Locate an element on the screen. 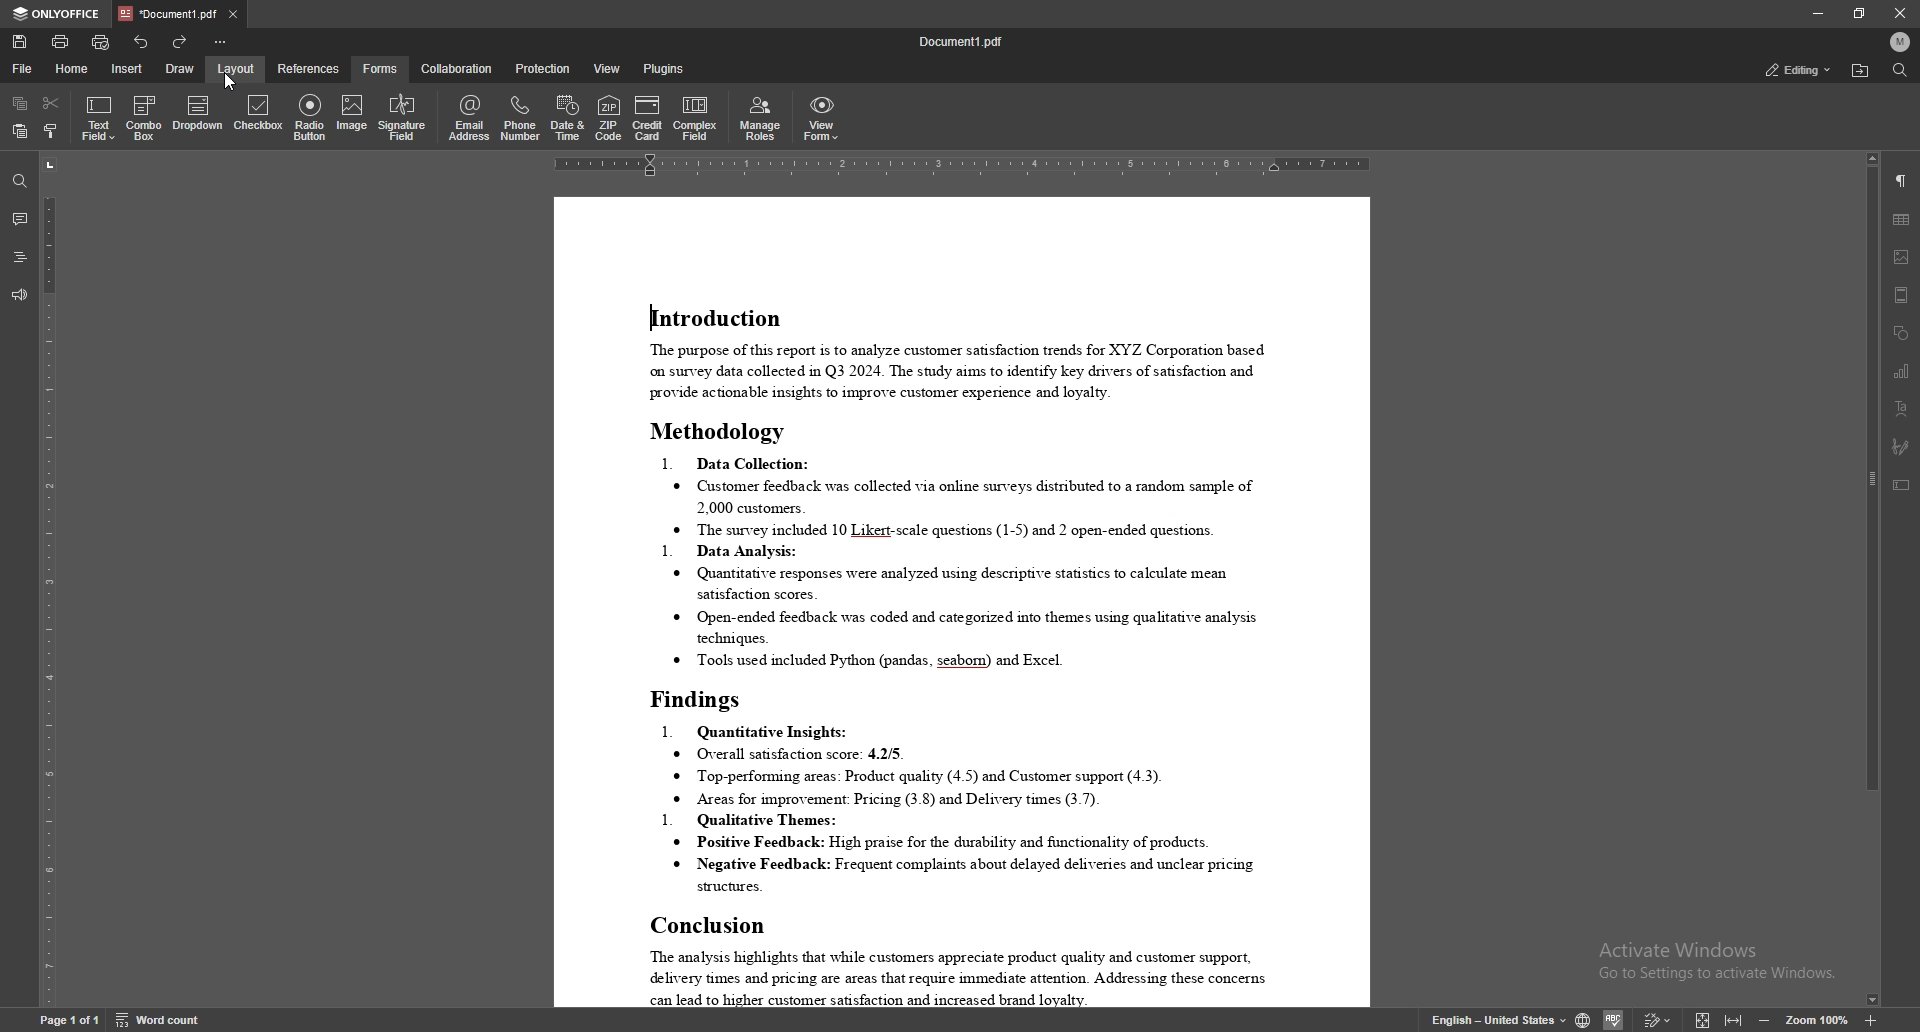 Image resolution: width=1920 pixels, height=1032 pixels. track changes is located at coordinates (1657, 1019).